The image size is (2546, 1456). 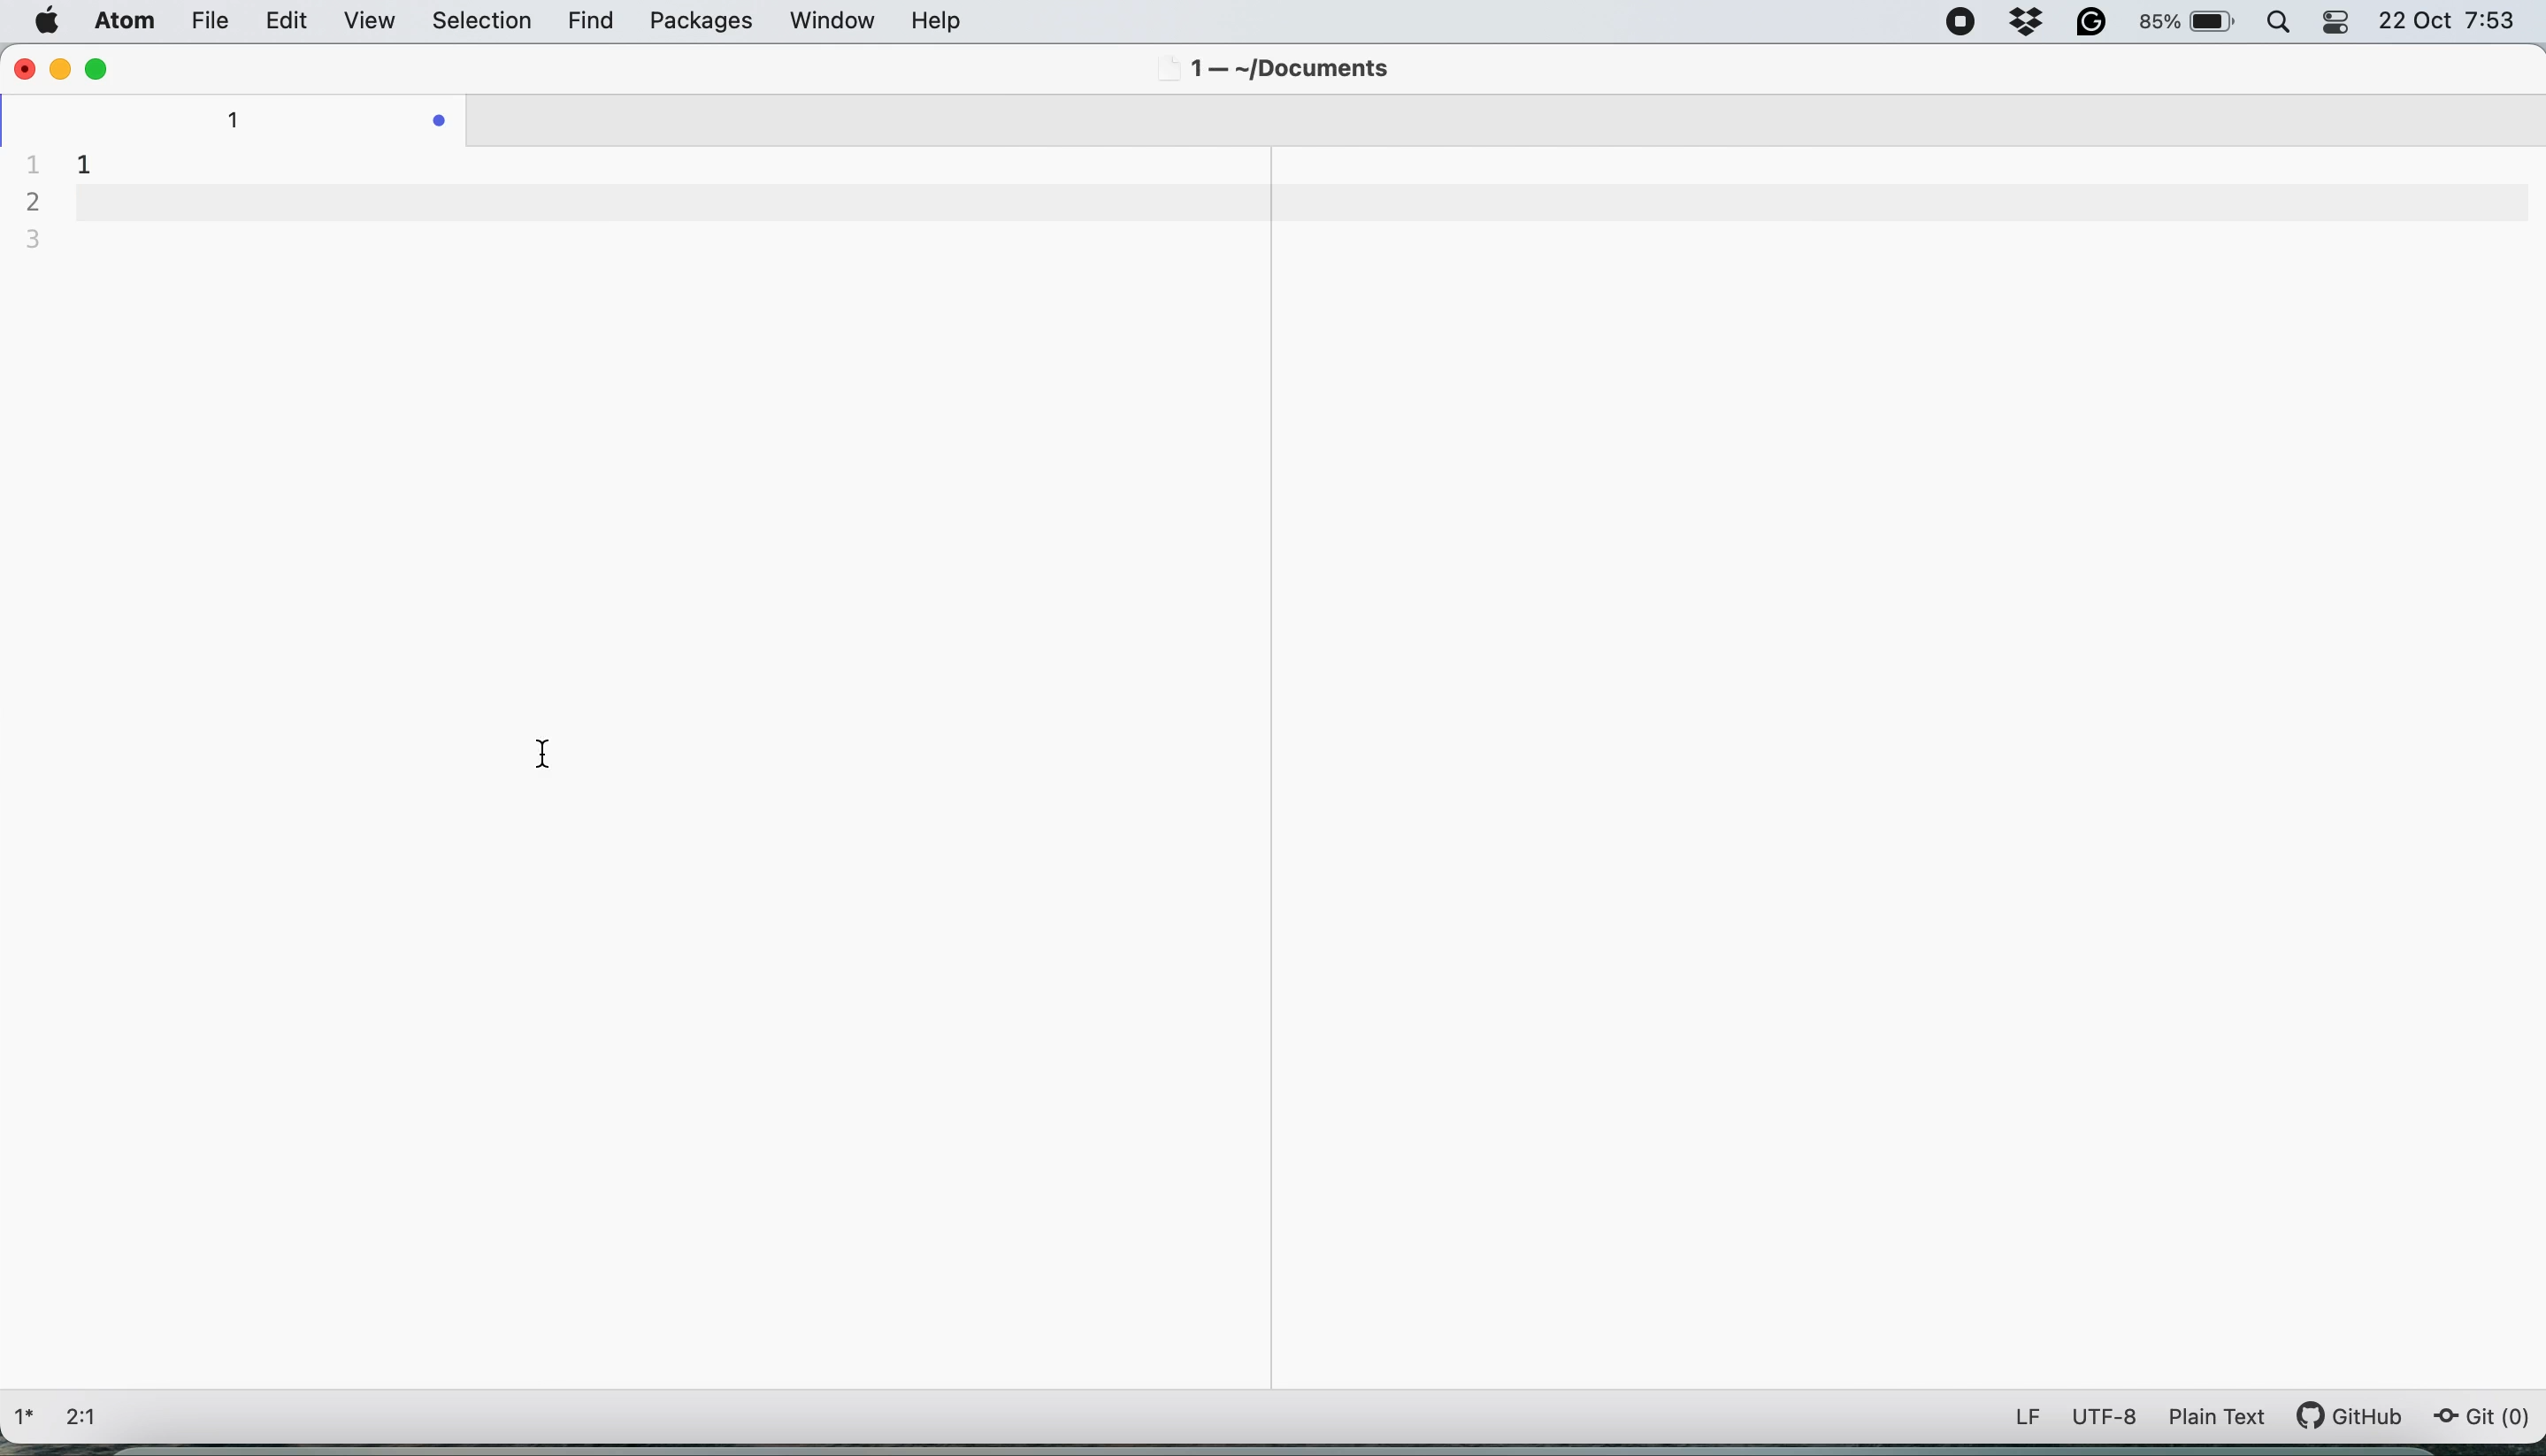 I want to click on atom, so click(x=120, y=23).